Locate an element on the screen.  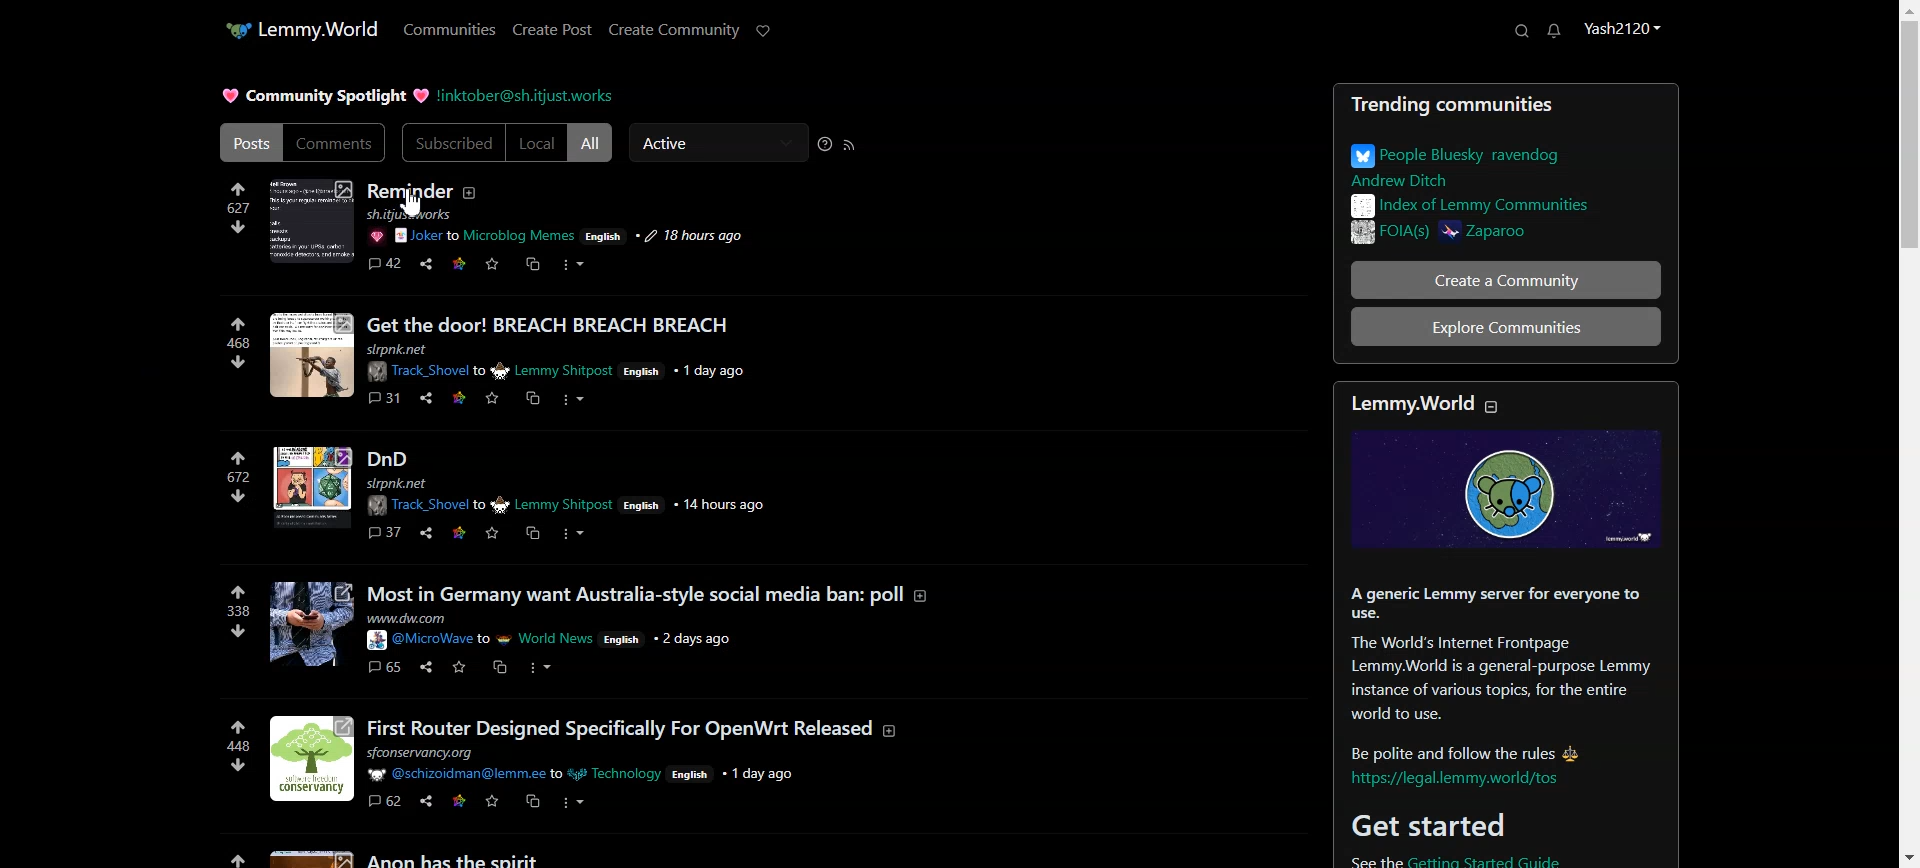
Link is located at coordinates (458, 263).